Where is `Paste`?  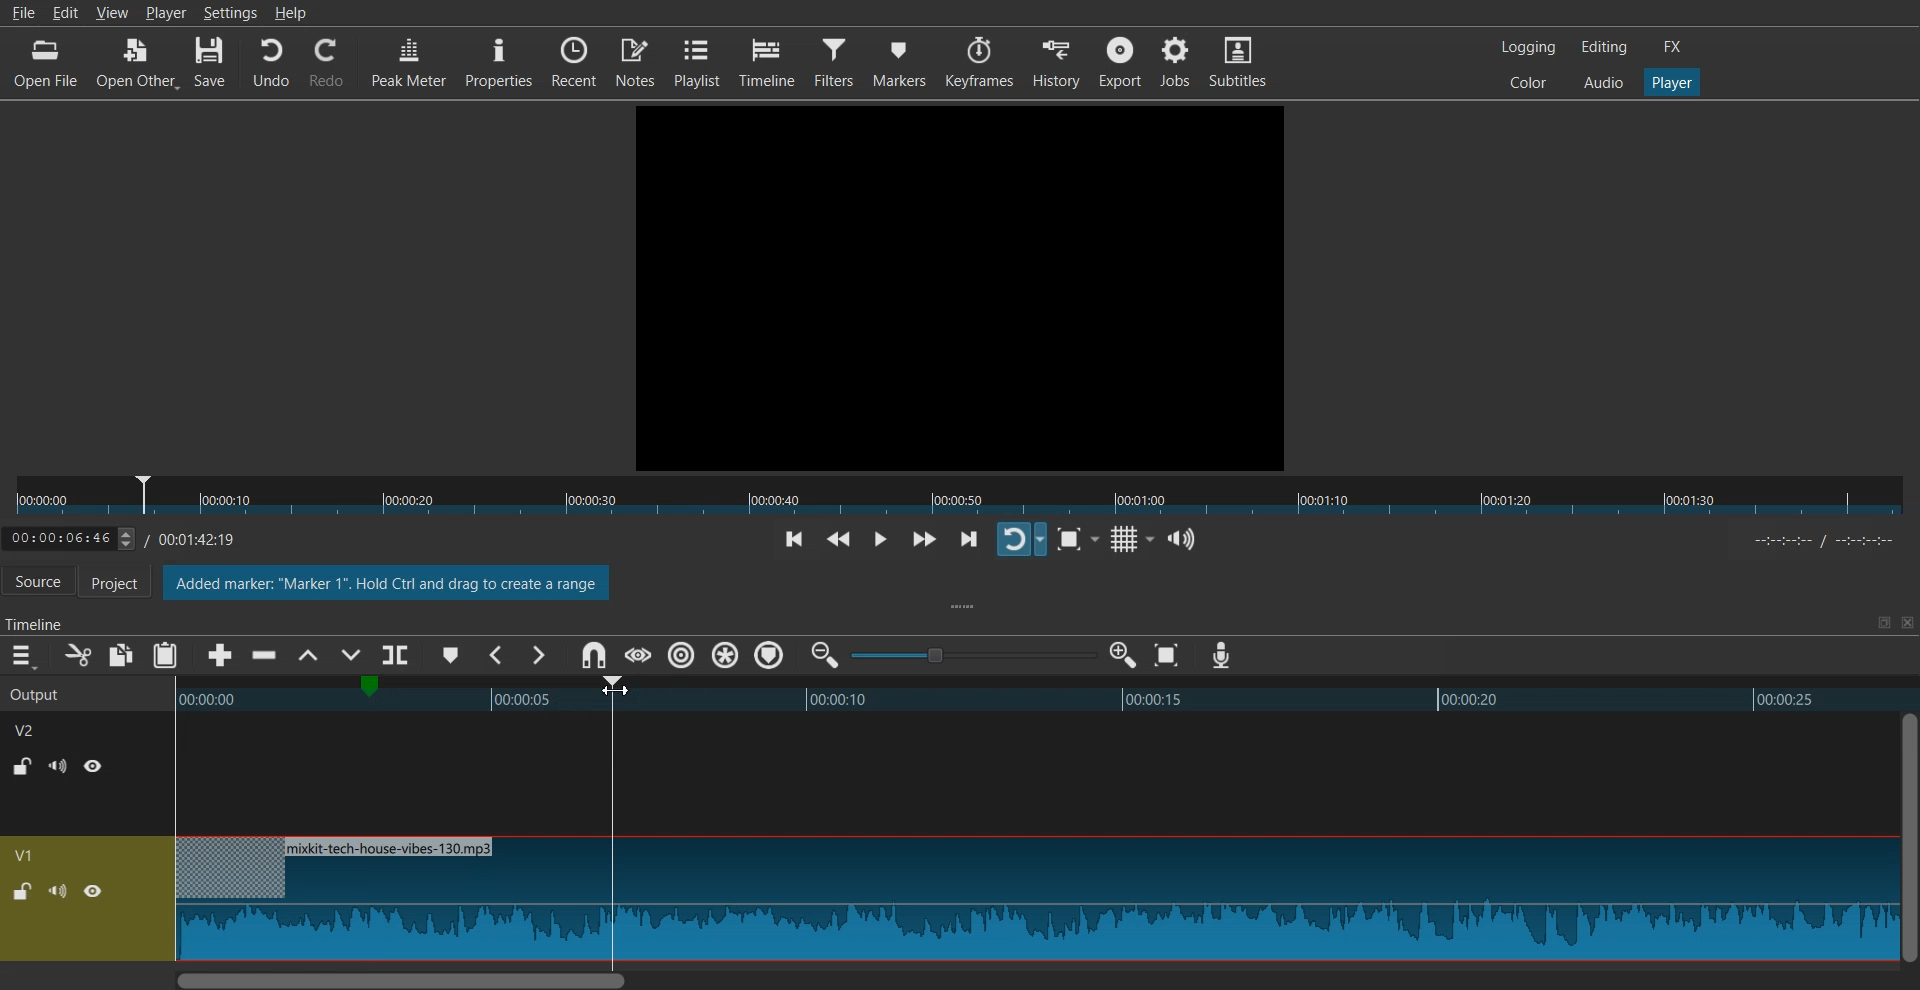 Paste is located at coordinates (165, 655).